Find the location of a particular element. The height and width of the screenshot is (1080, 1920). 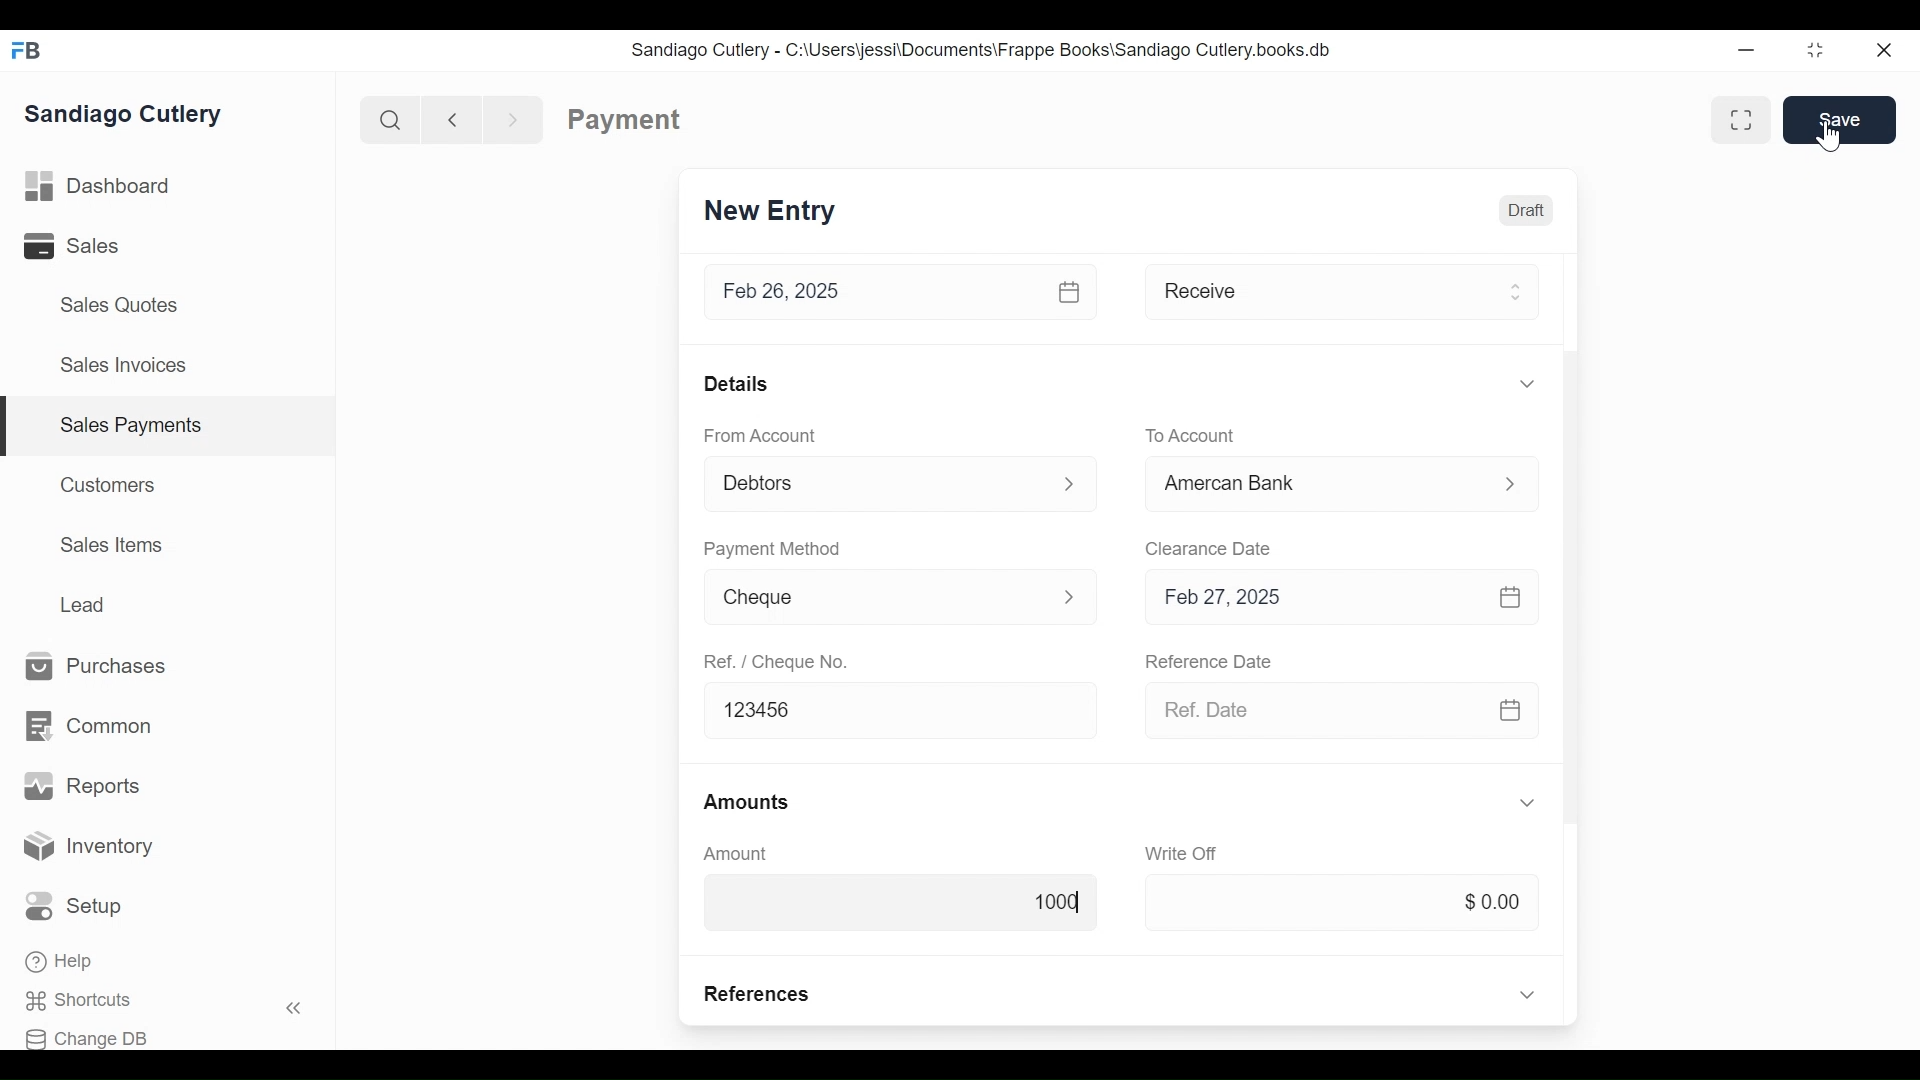

From Account is located at coordinates (758, 434).